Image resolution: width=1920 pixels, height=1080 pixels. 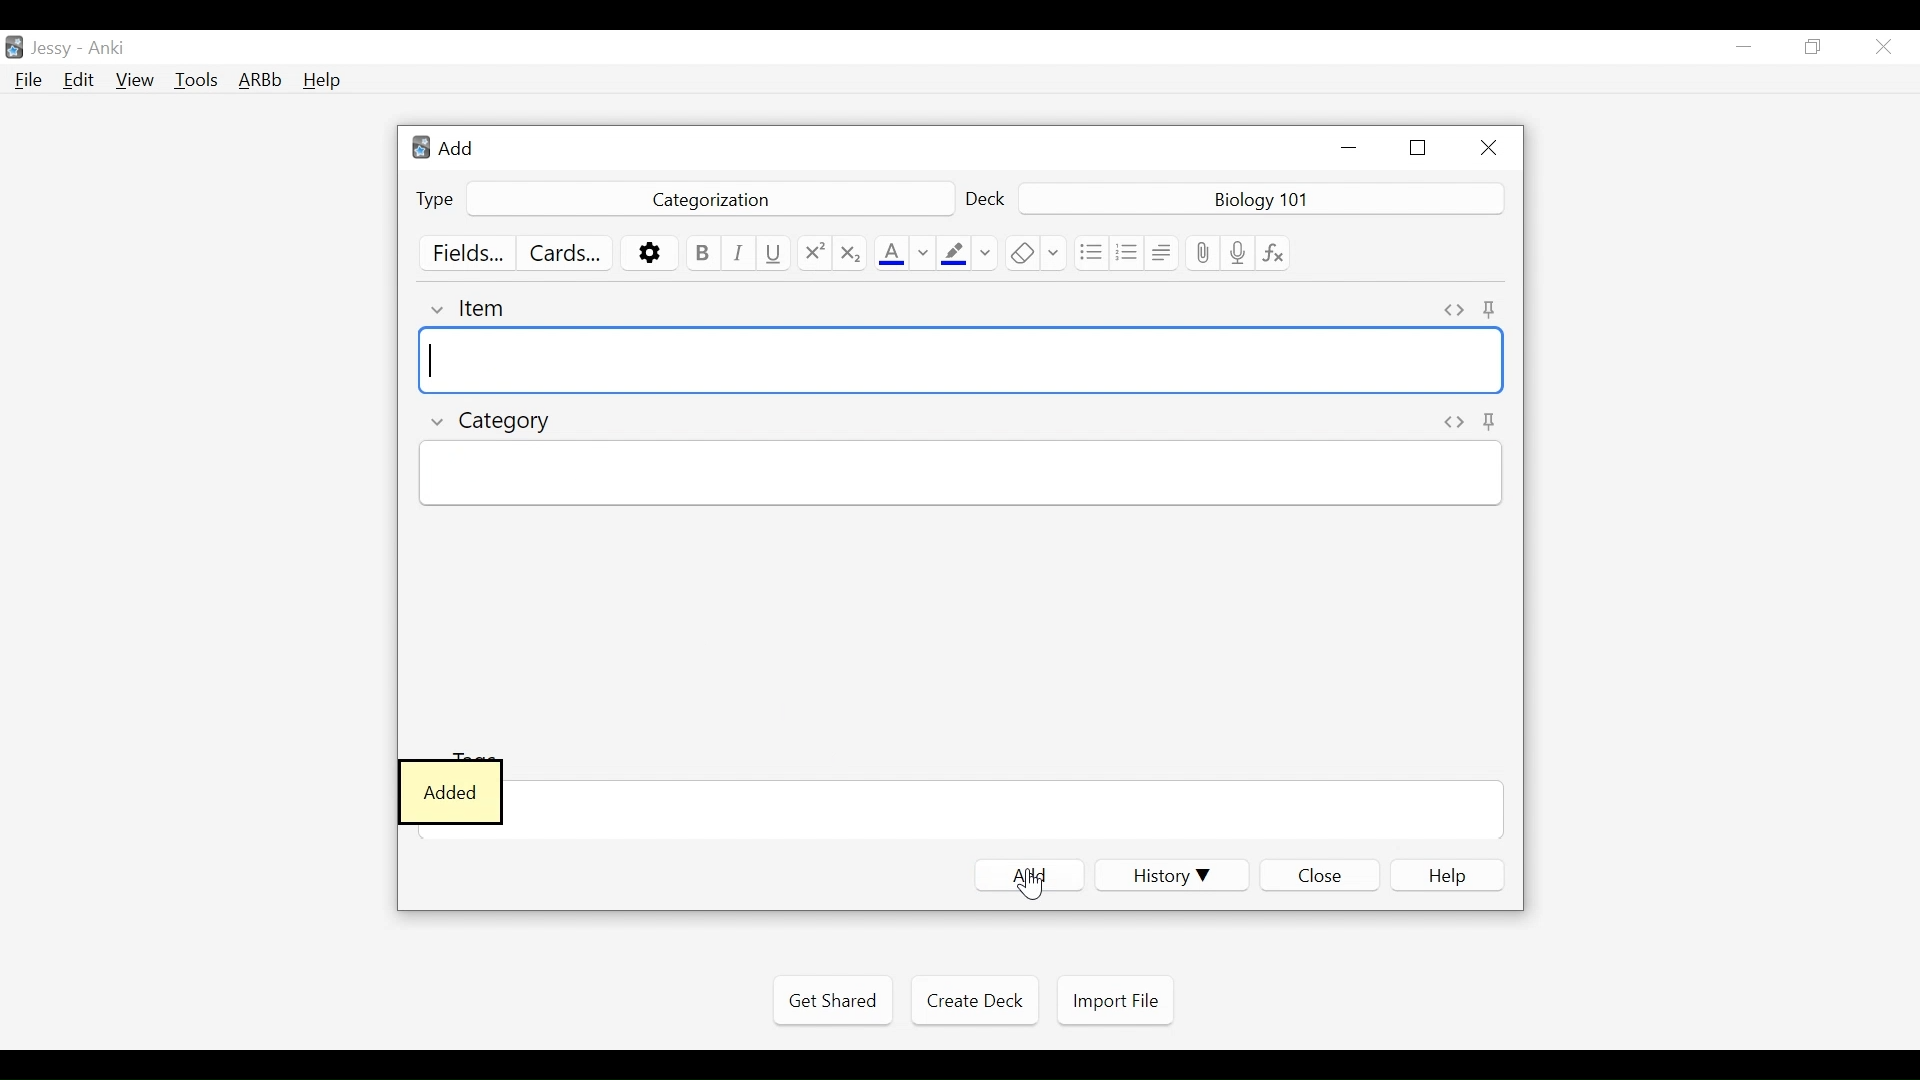 What do you see at coordinates (14, 48) in the screenshot?
I see `Anki Desktop icon` at bounding box center [14, 48].